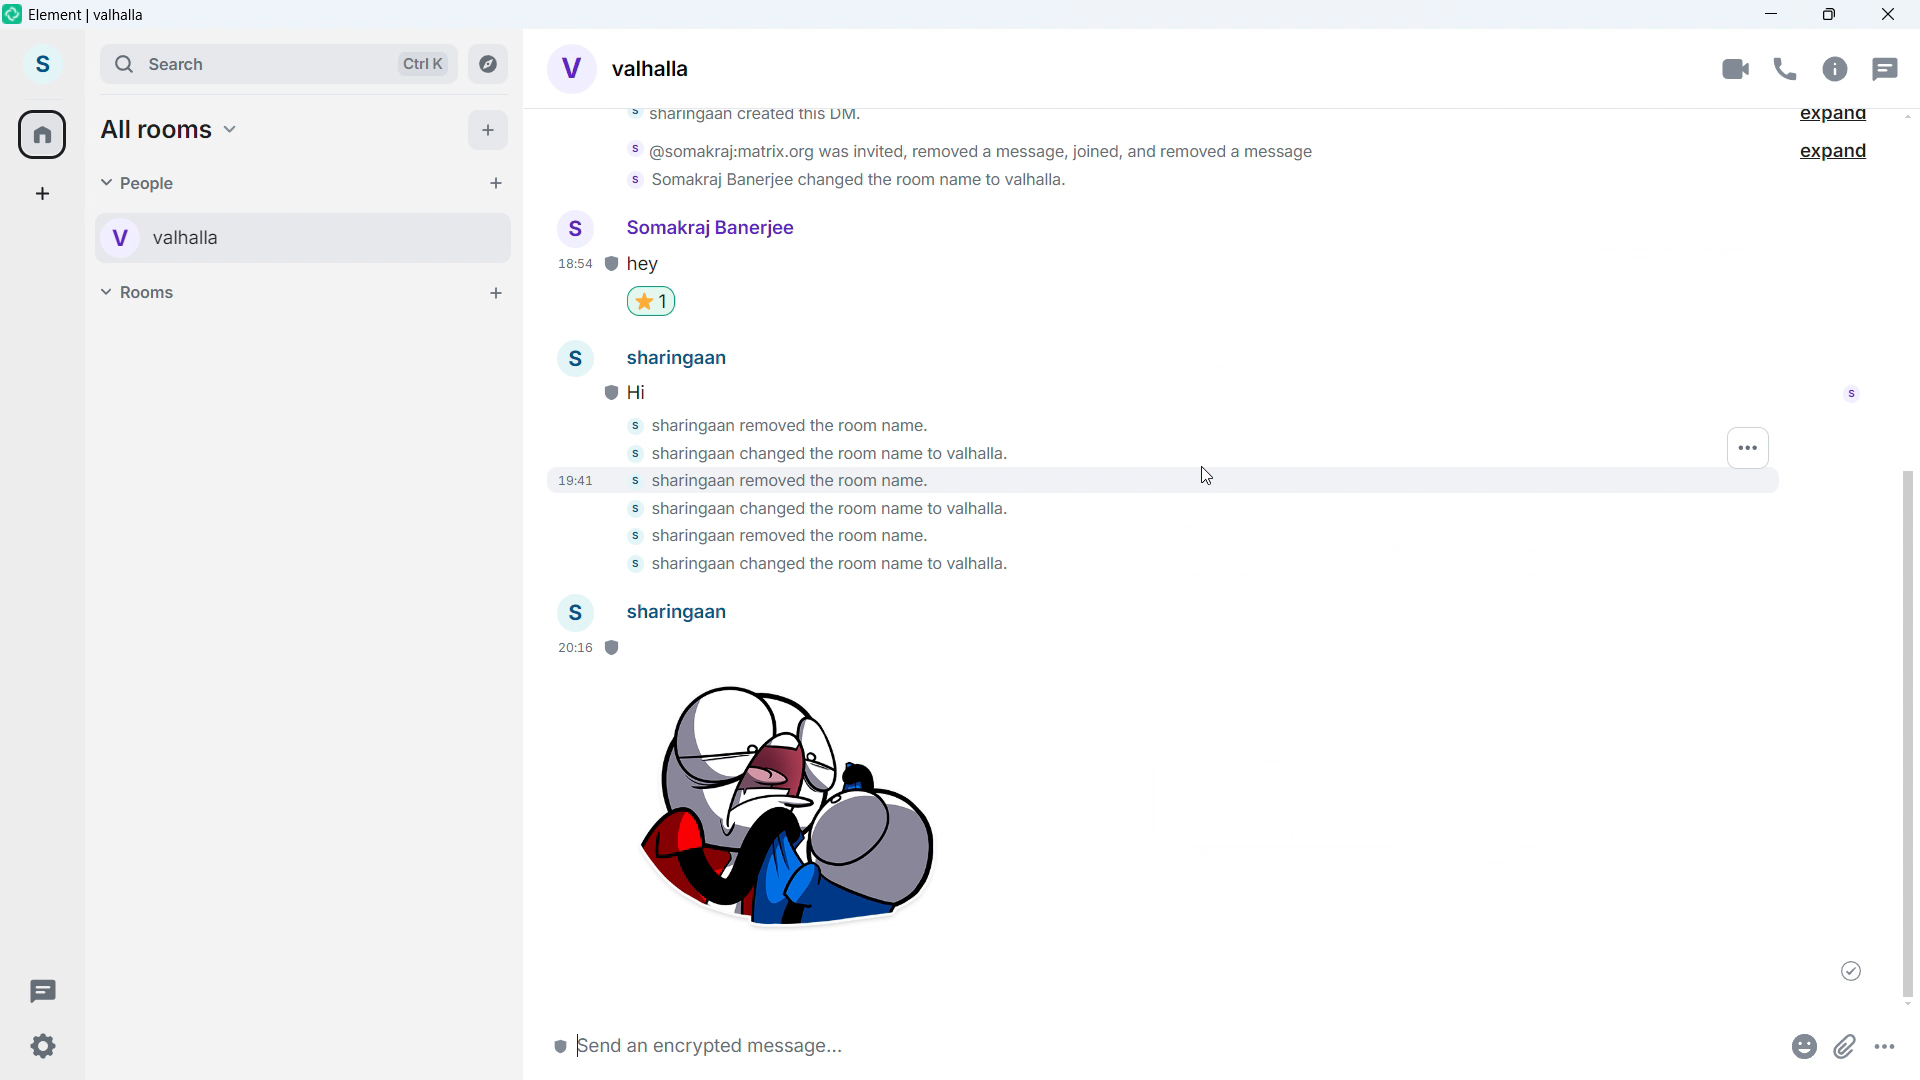 This screenshot has width=1920, height=1080. Describe the element at coordinates (1830, 15) in the screenshot. I see `Maximize` at that location.